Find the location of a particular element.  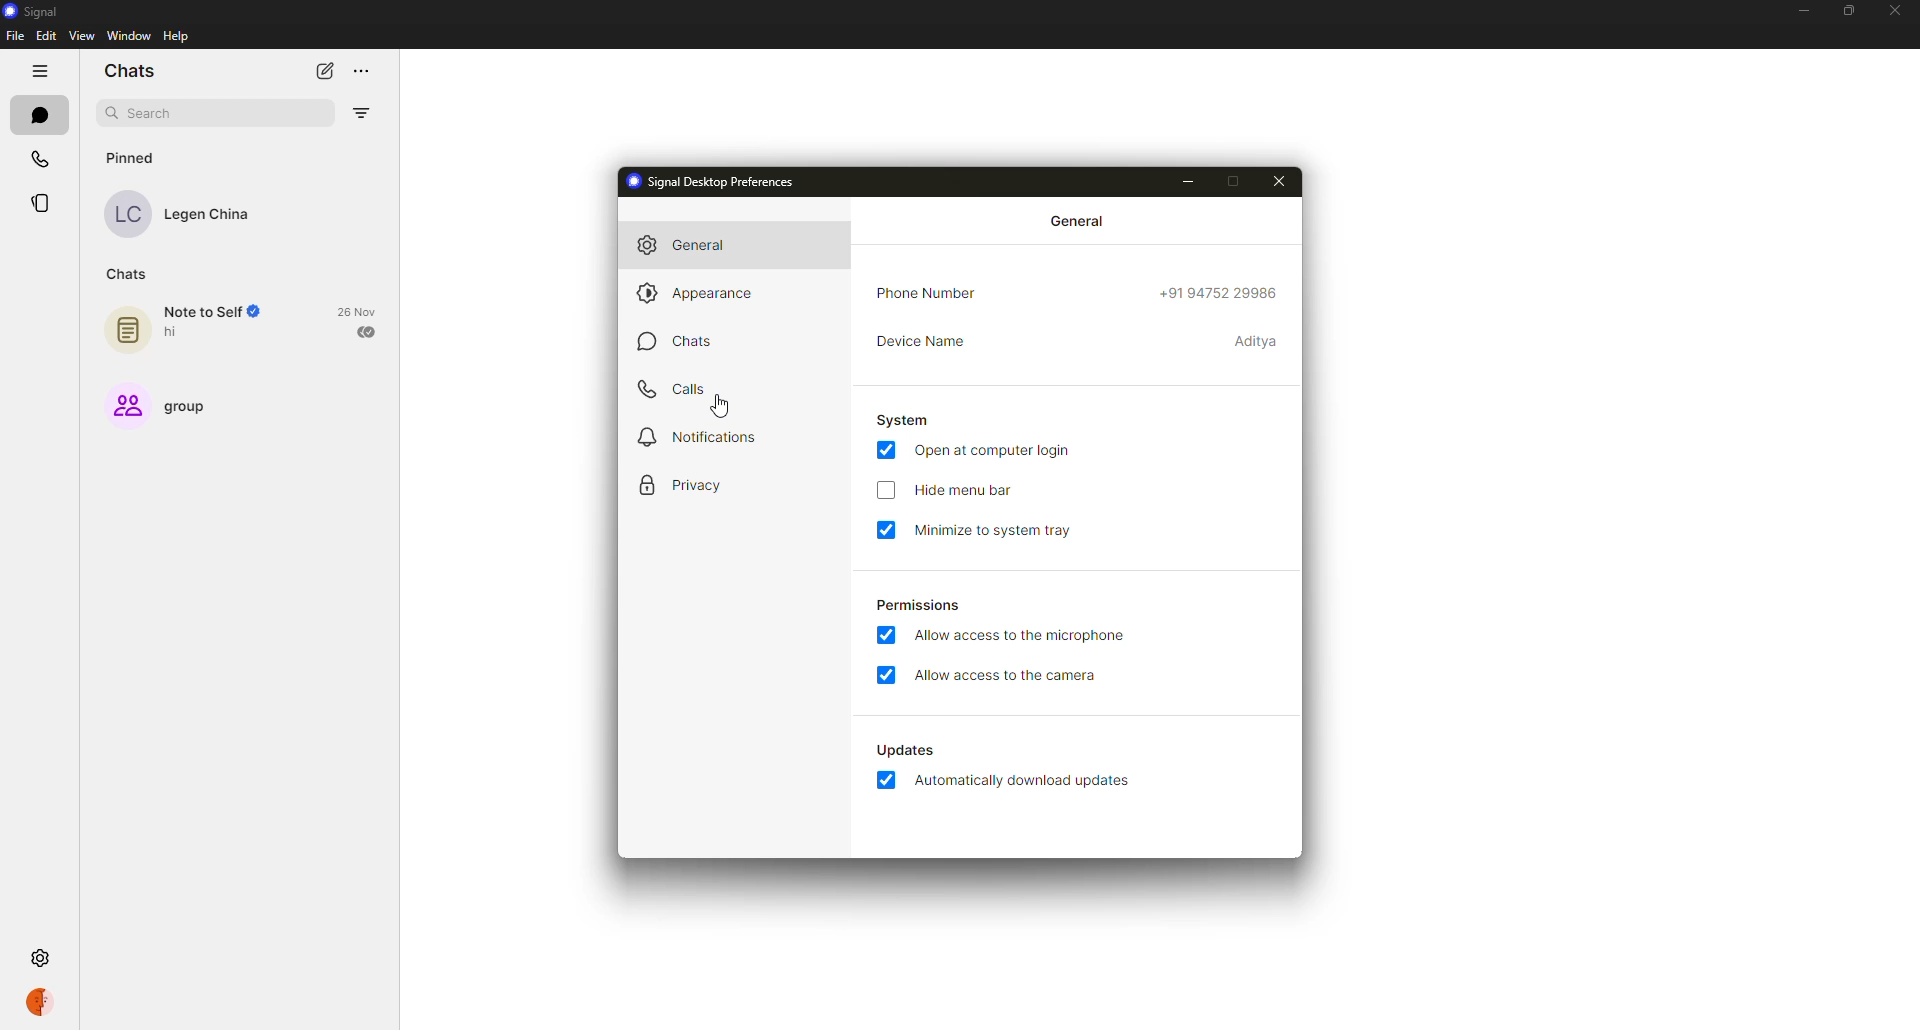

maximize is located at coordinates (1237, 180).